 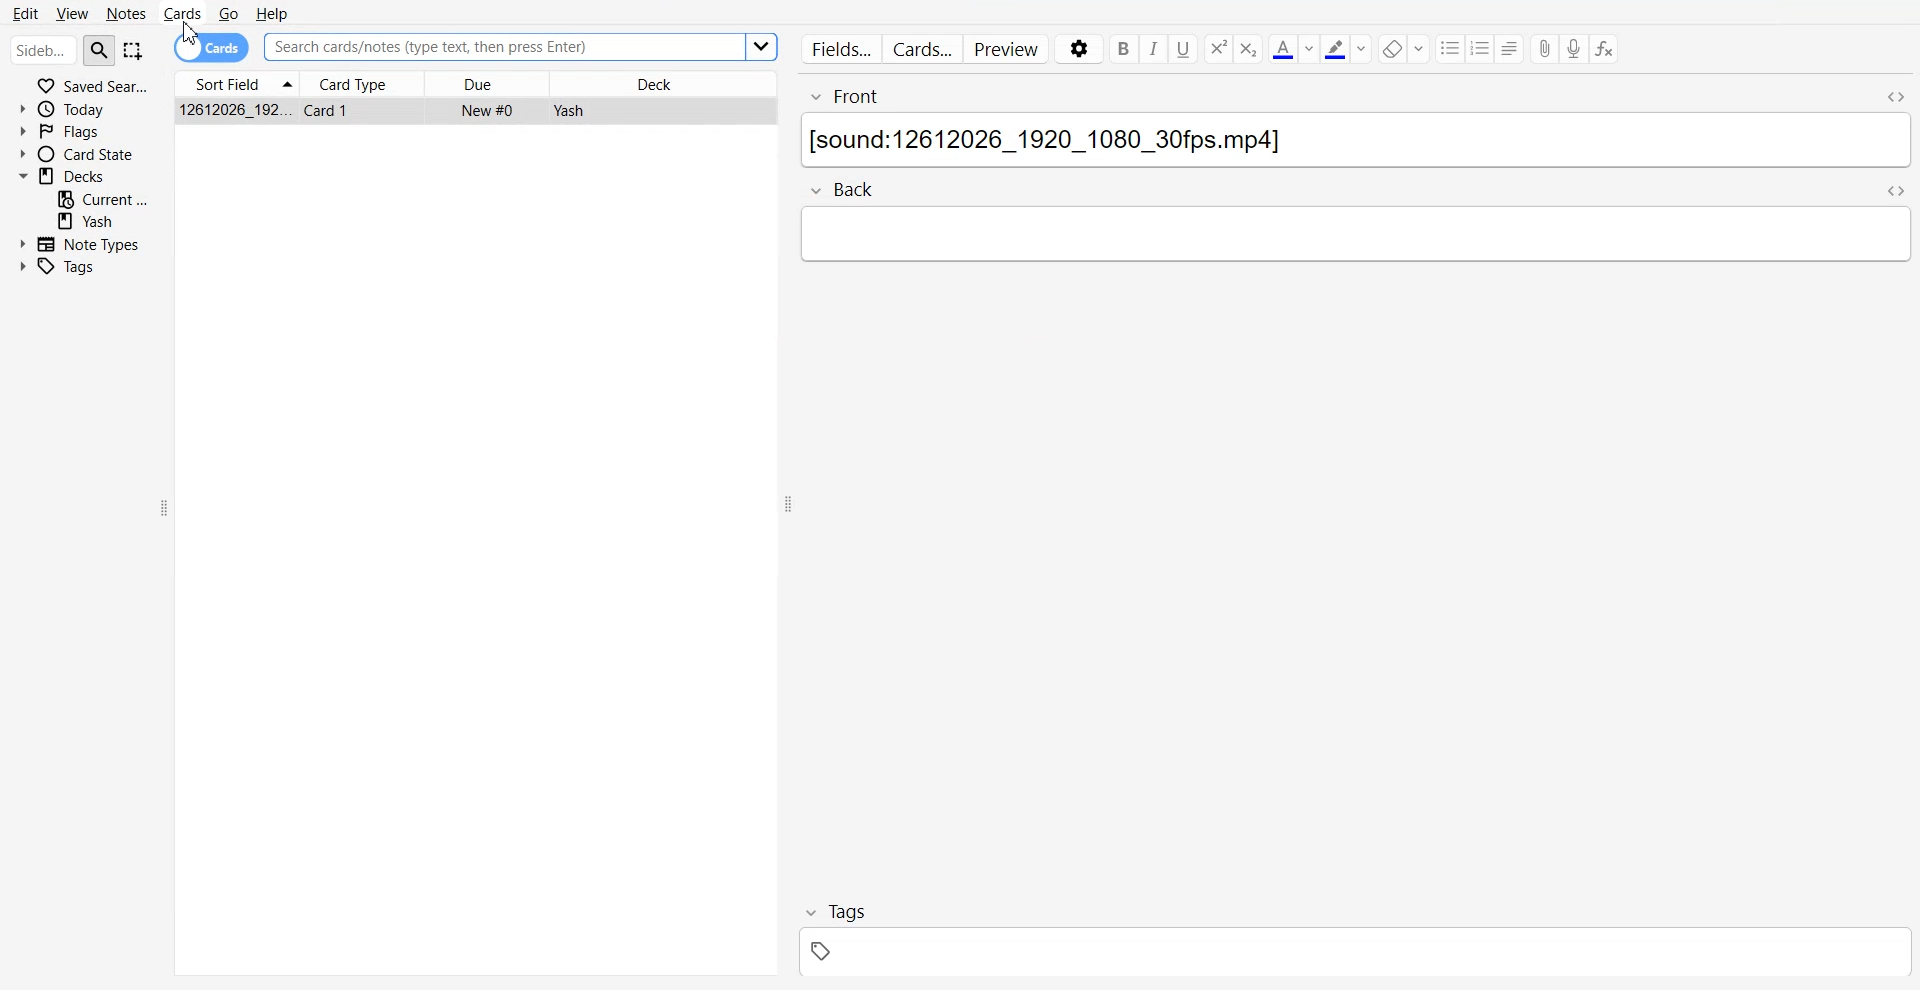 I want to click on Yash, so click(x=567, y=111).